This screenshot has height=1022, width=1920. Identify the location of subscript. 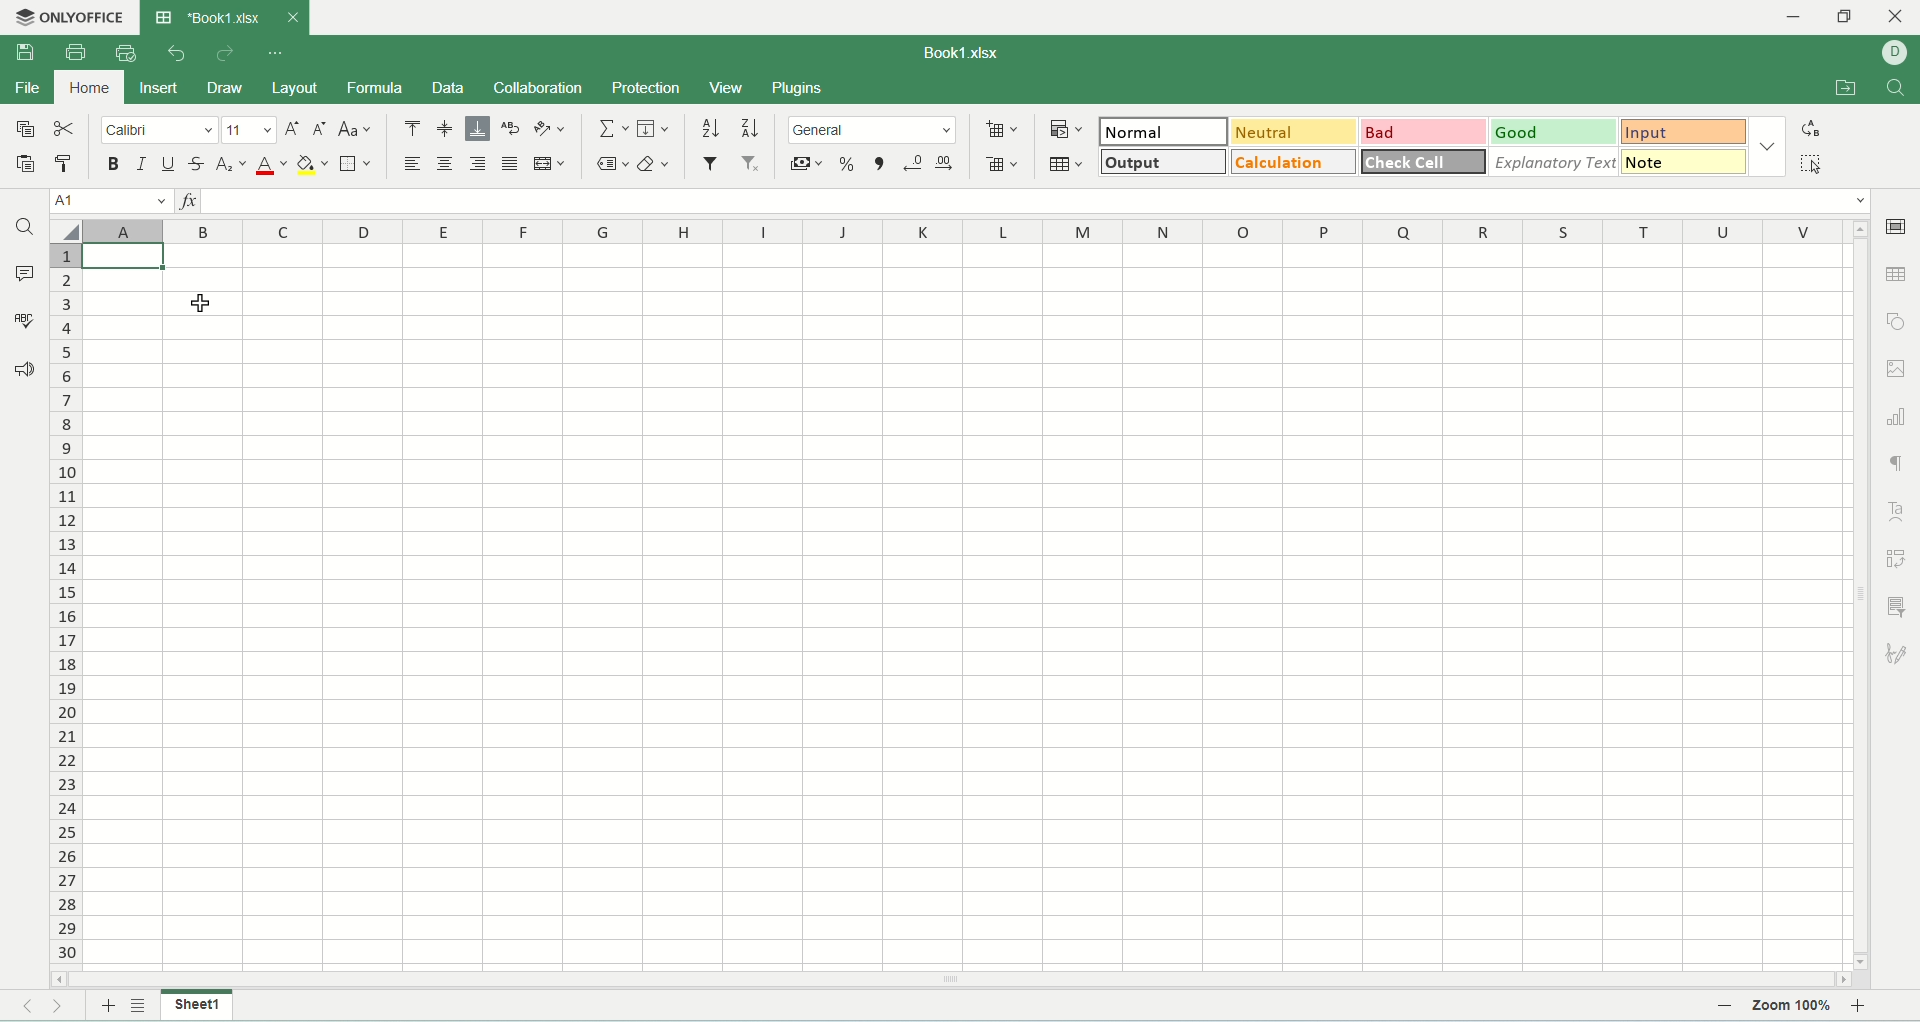
(231, 166).